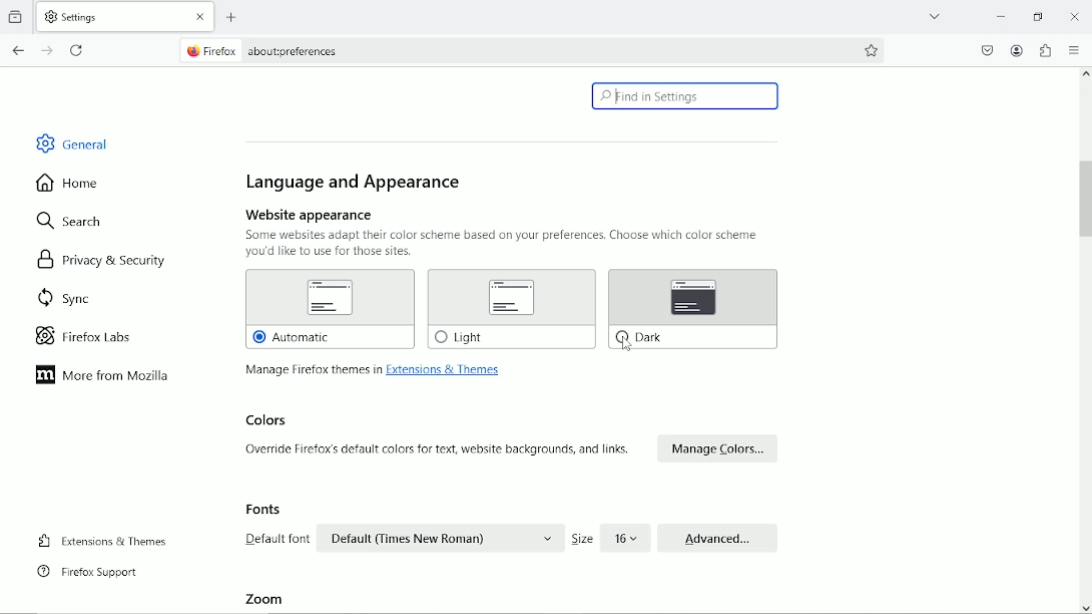  What do you see at coordinates (685, 97) in the screenshot?
I see `find in settings` at bounding box center [685, 97].